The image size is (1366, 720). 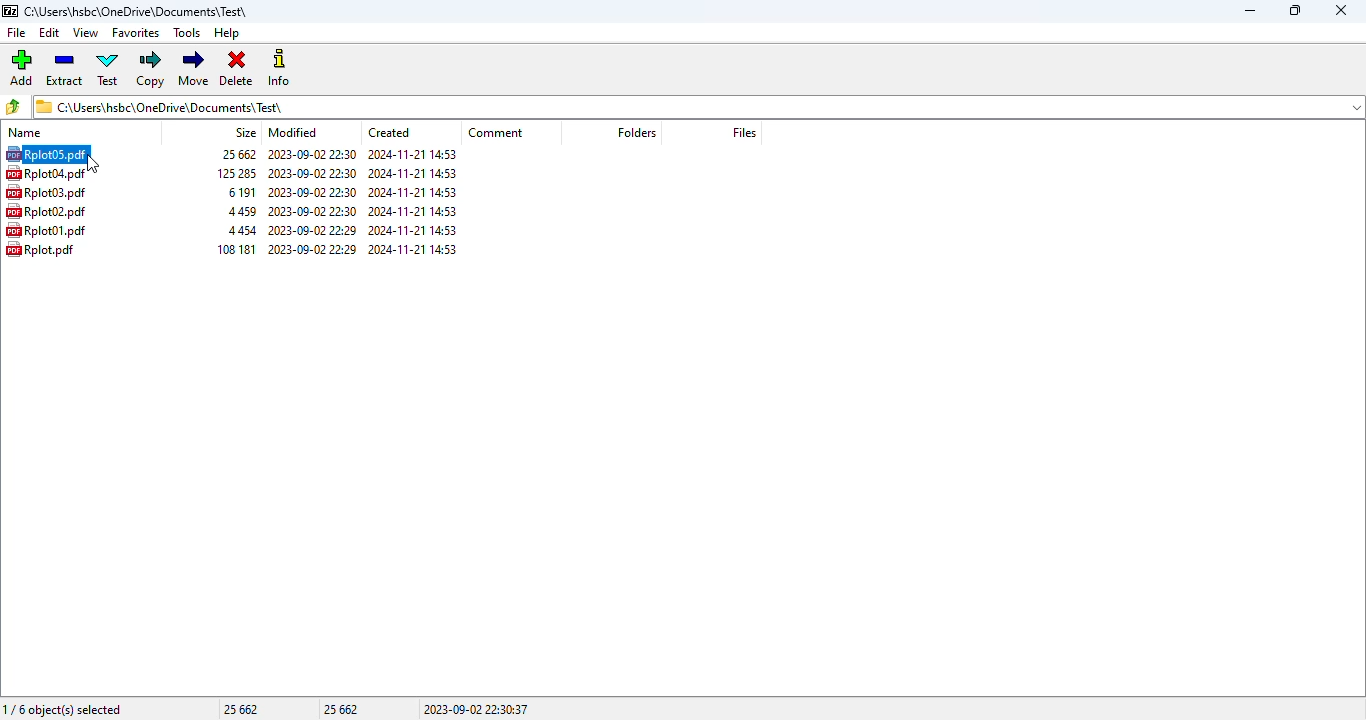 What do you see at coordinates (138, 11) in the screenshot?
I see `folder` at bounding box center [138, 11].